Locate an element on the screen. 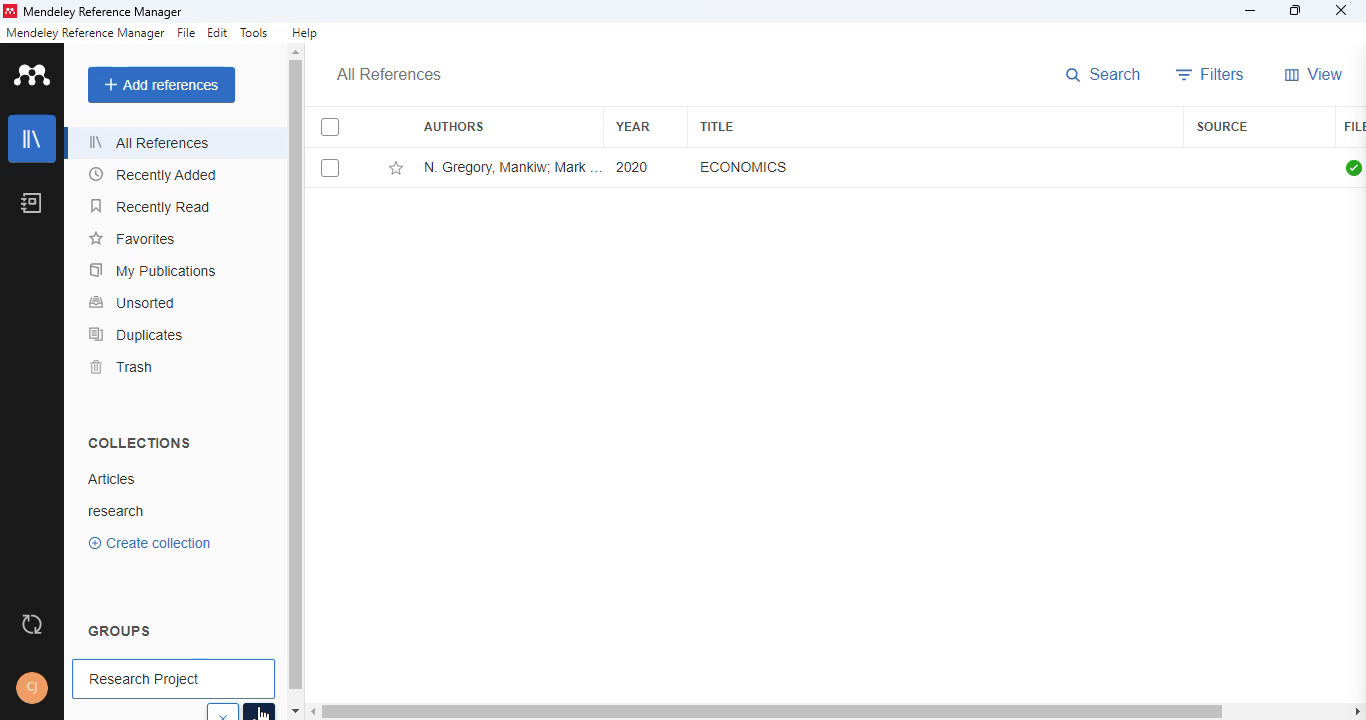 The width and height of the screenshot is (1366, 720). library is located at coordinates (32, 138).